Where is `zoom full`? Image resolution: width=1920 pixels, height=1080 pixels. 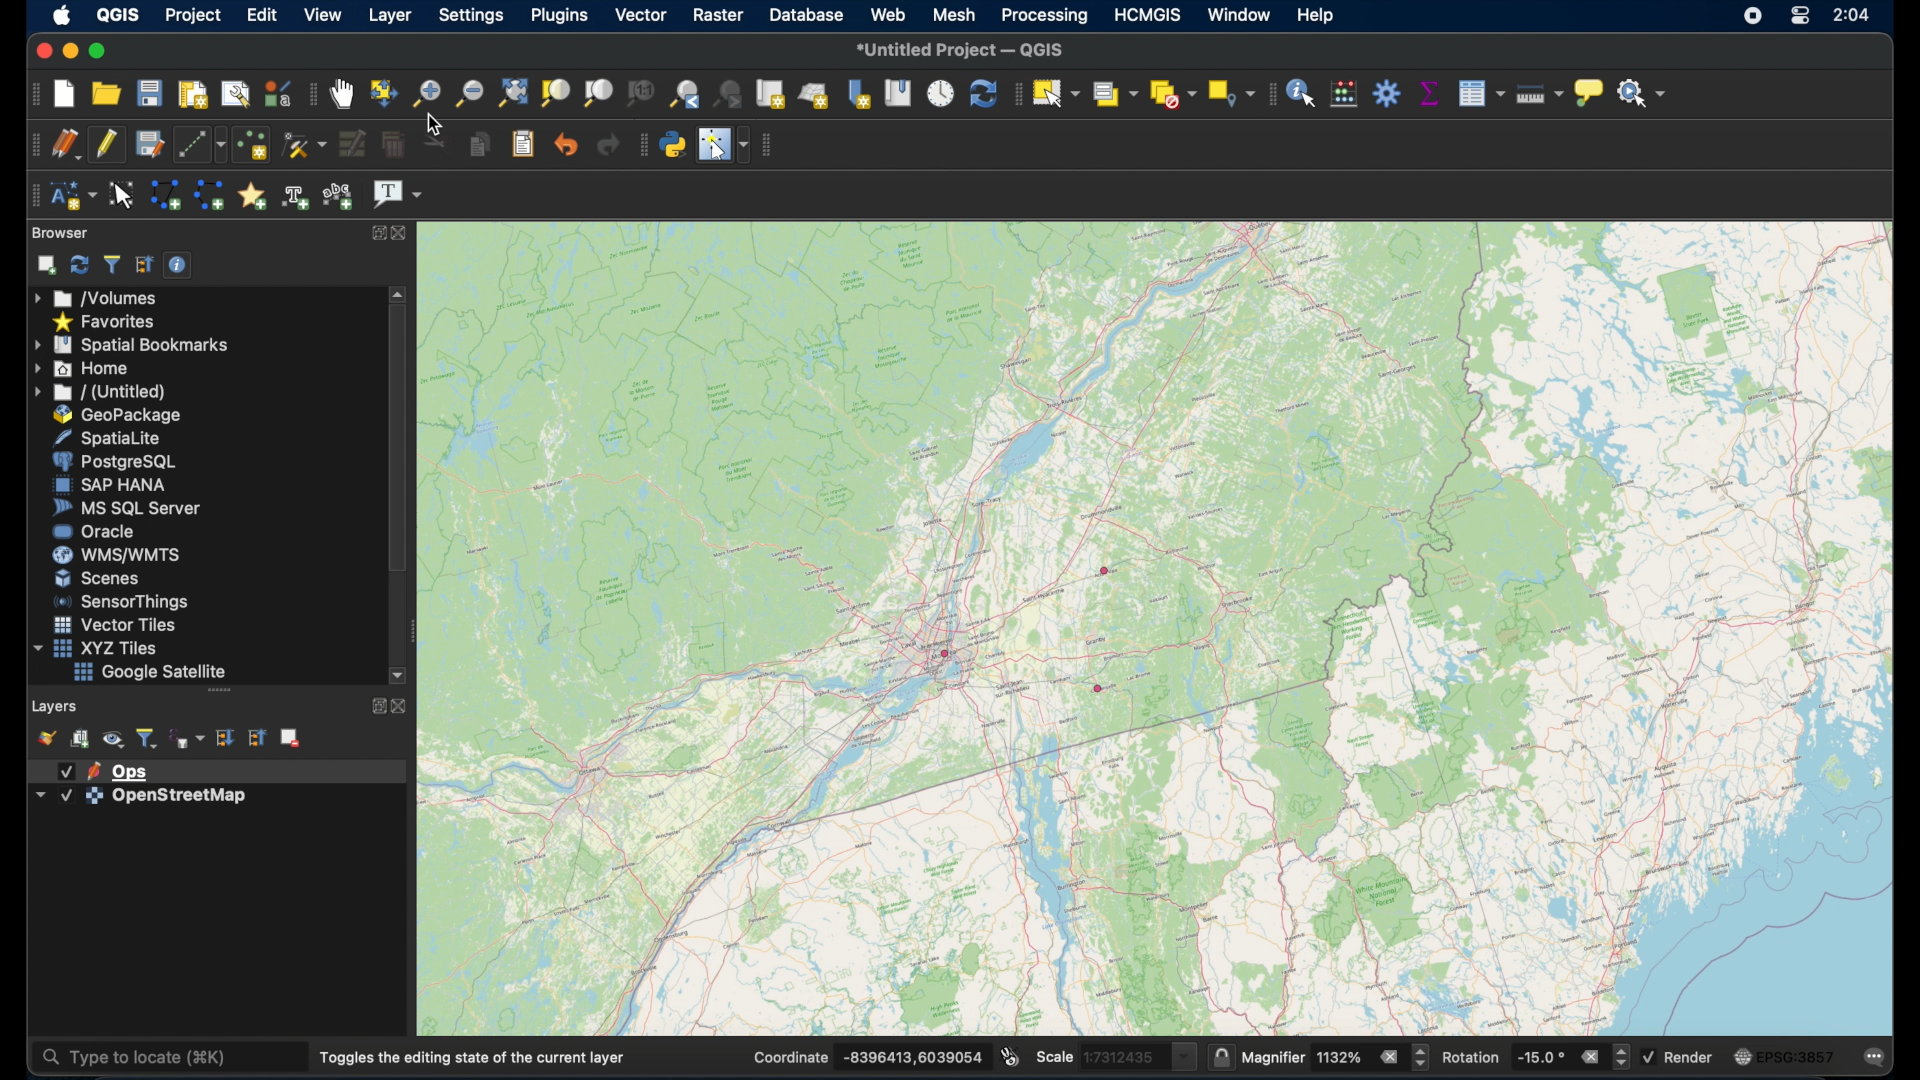
zoom full is located at coordinates (512, 95).